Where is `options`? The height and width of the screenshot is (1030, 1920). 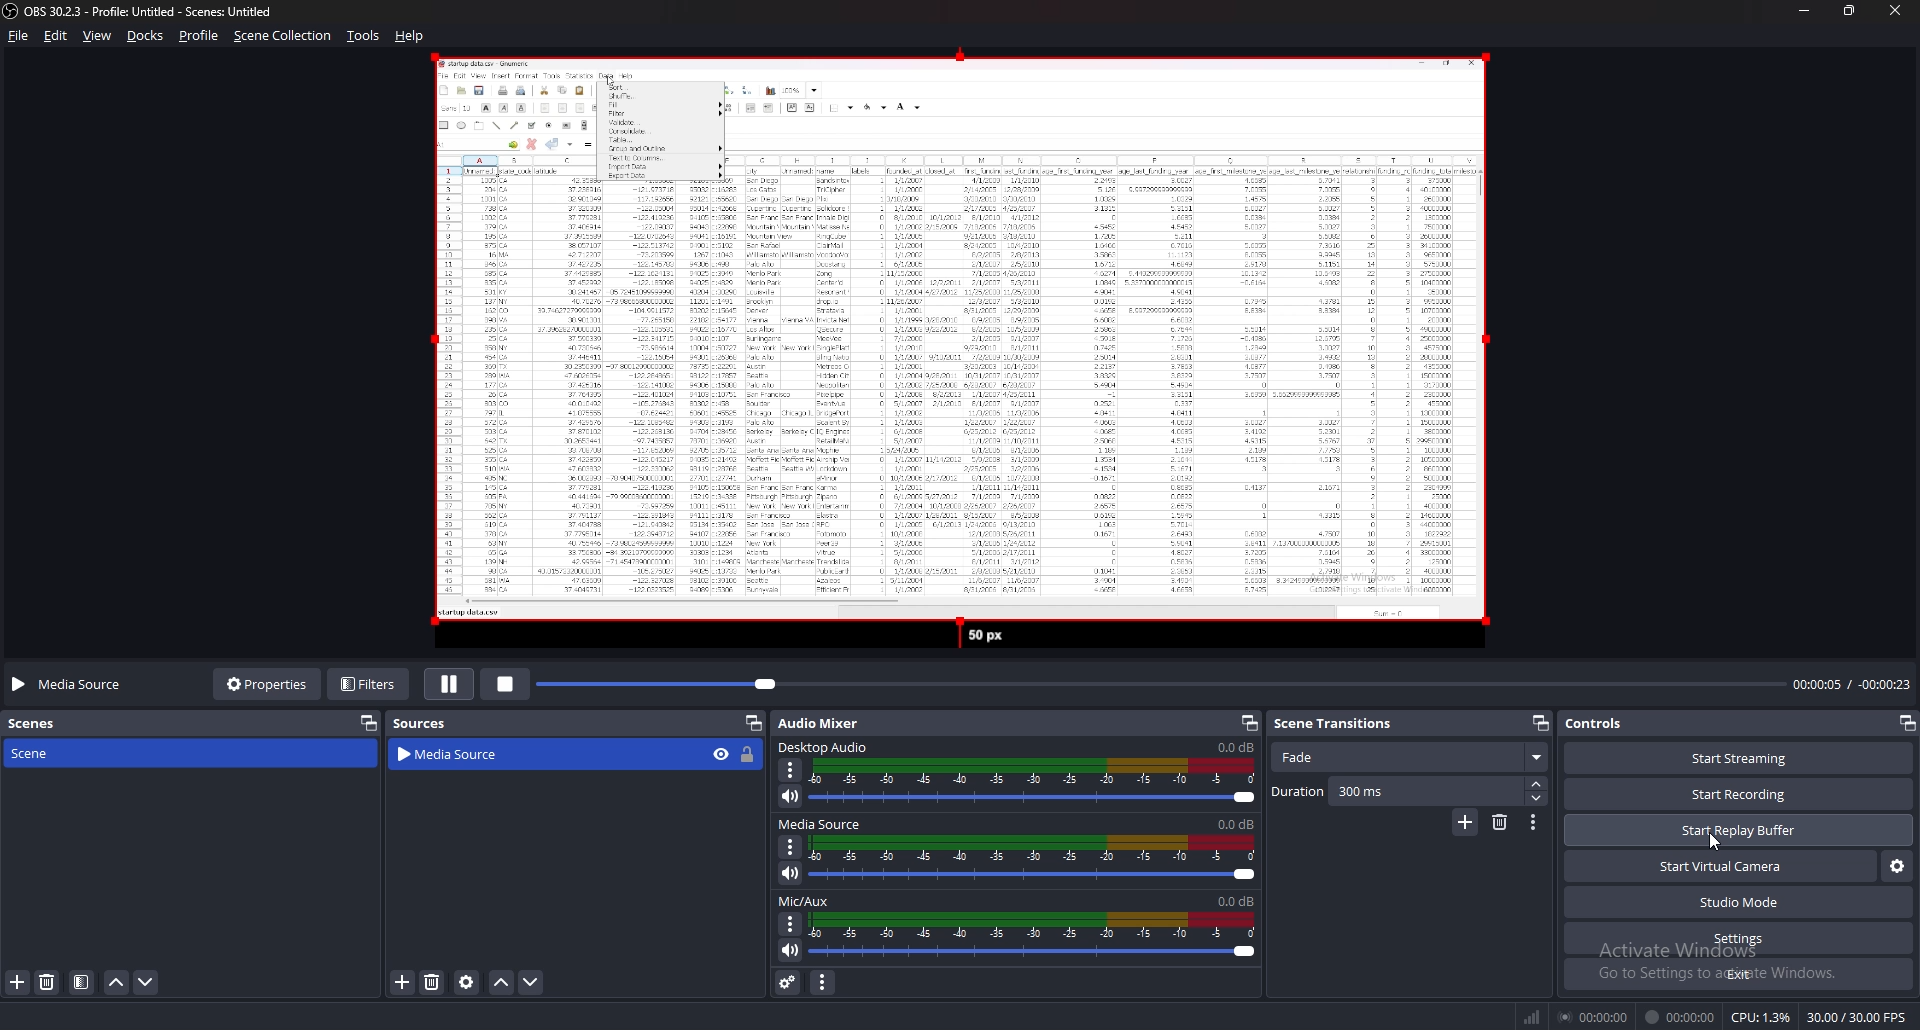 options is located at coordinates (792, 770).